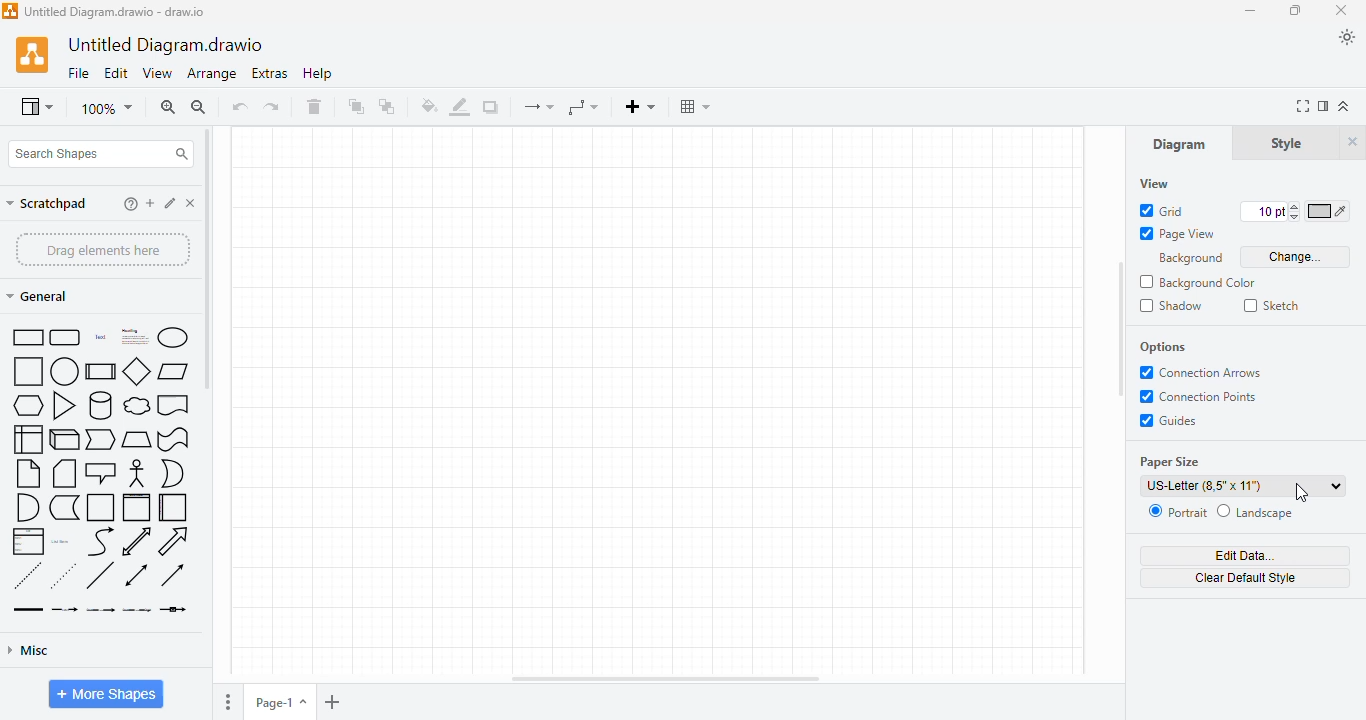 This screenshot has height=720, width=1366. Describe the element at coordinates (174, 541) in the screenshot. I see `arrow` at that location.